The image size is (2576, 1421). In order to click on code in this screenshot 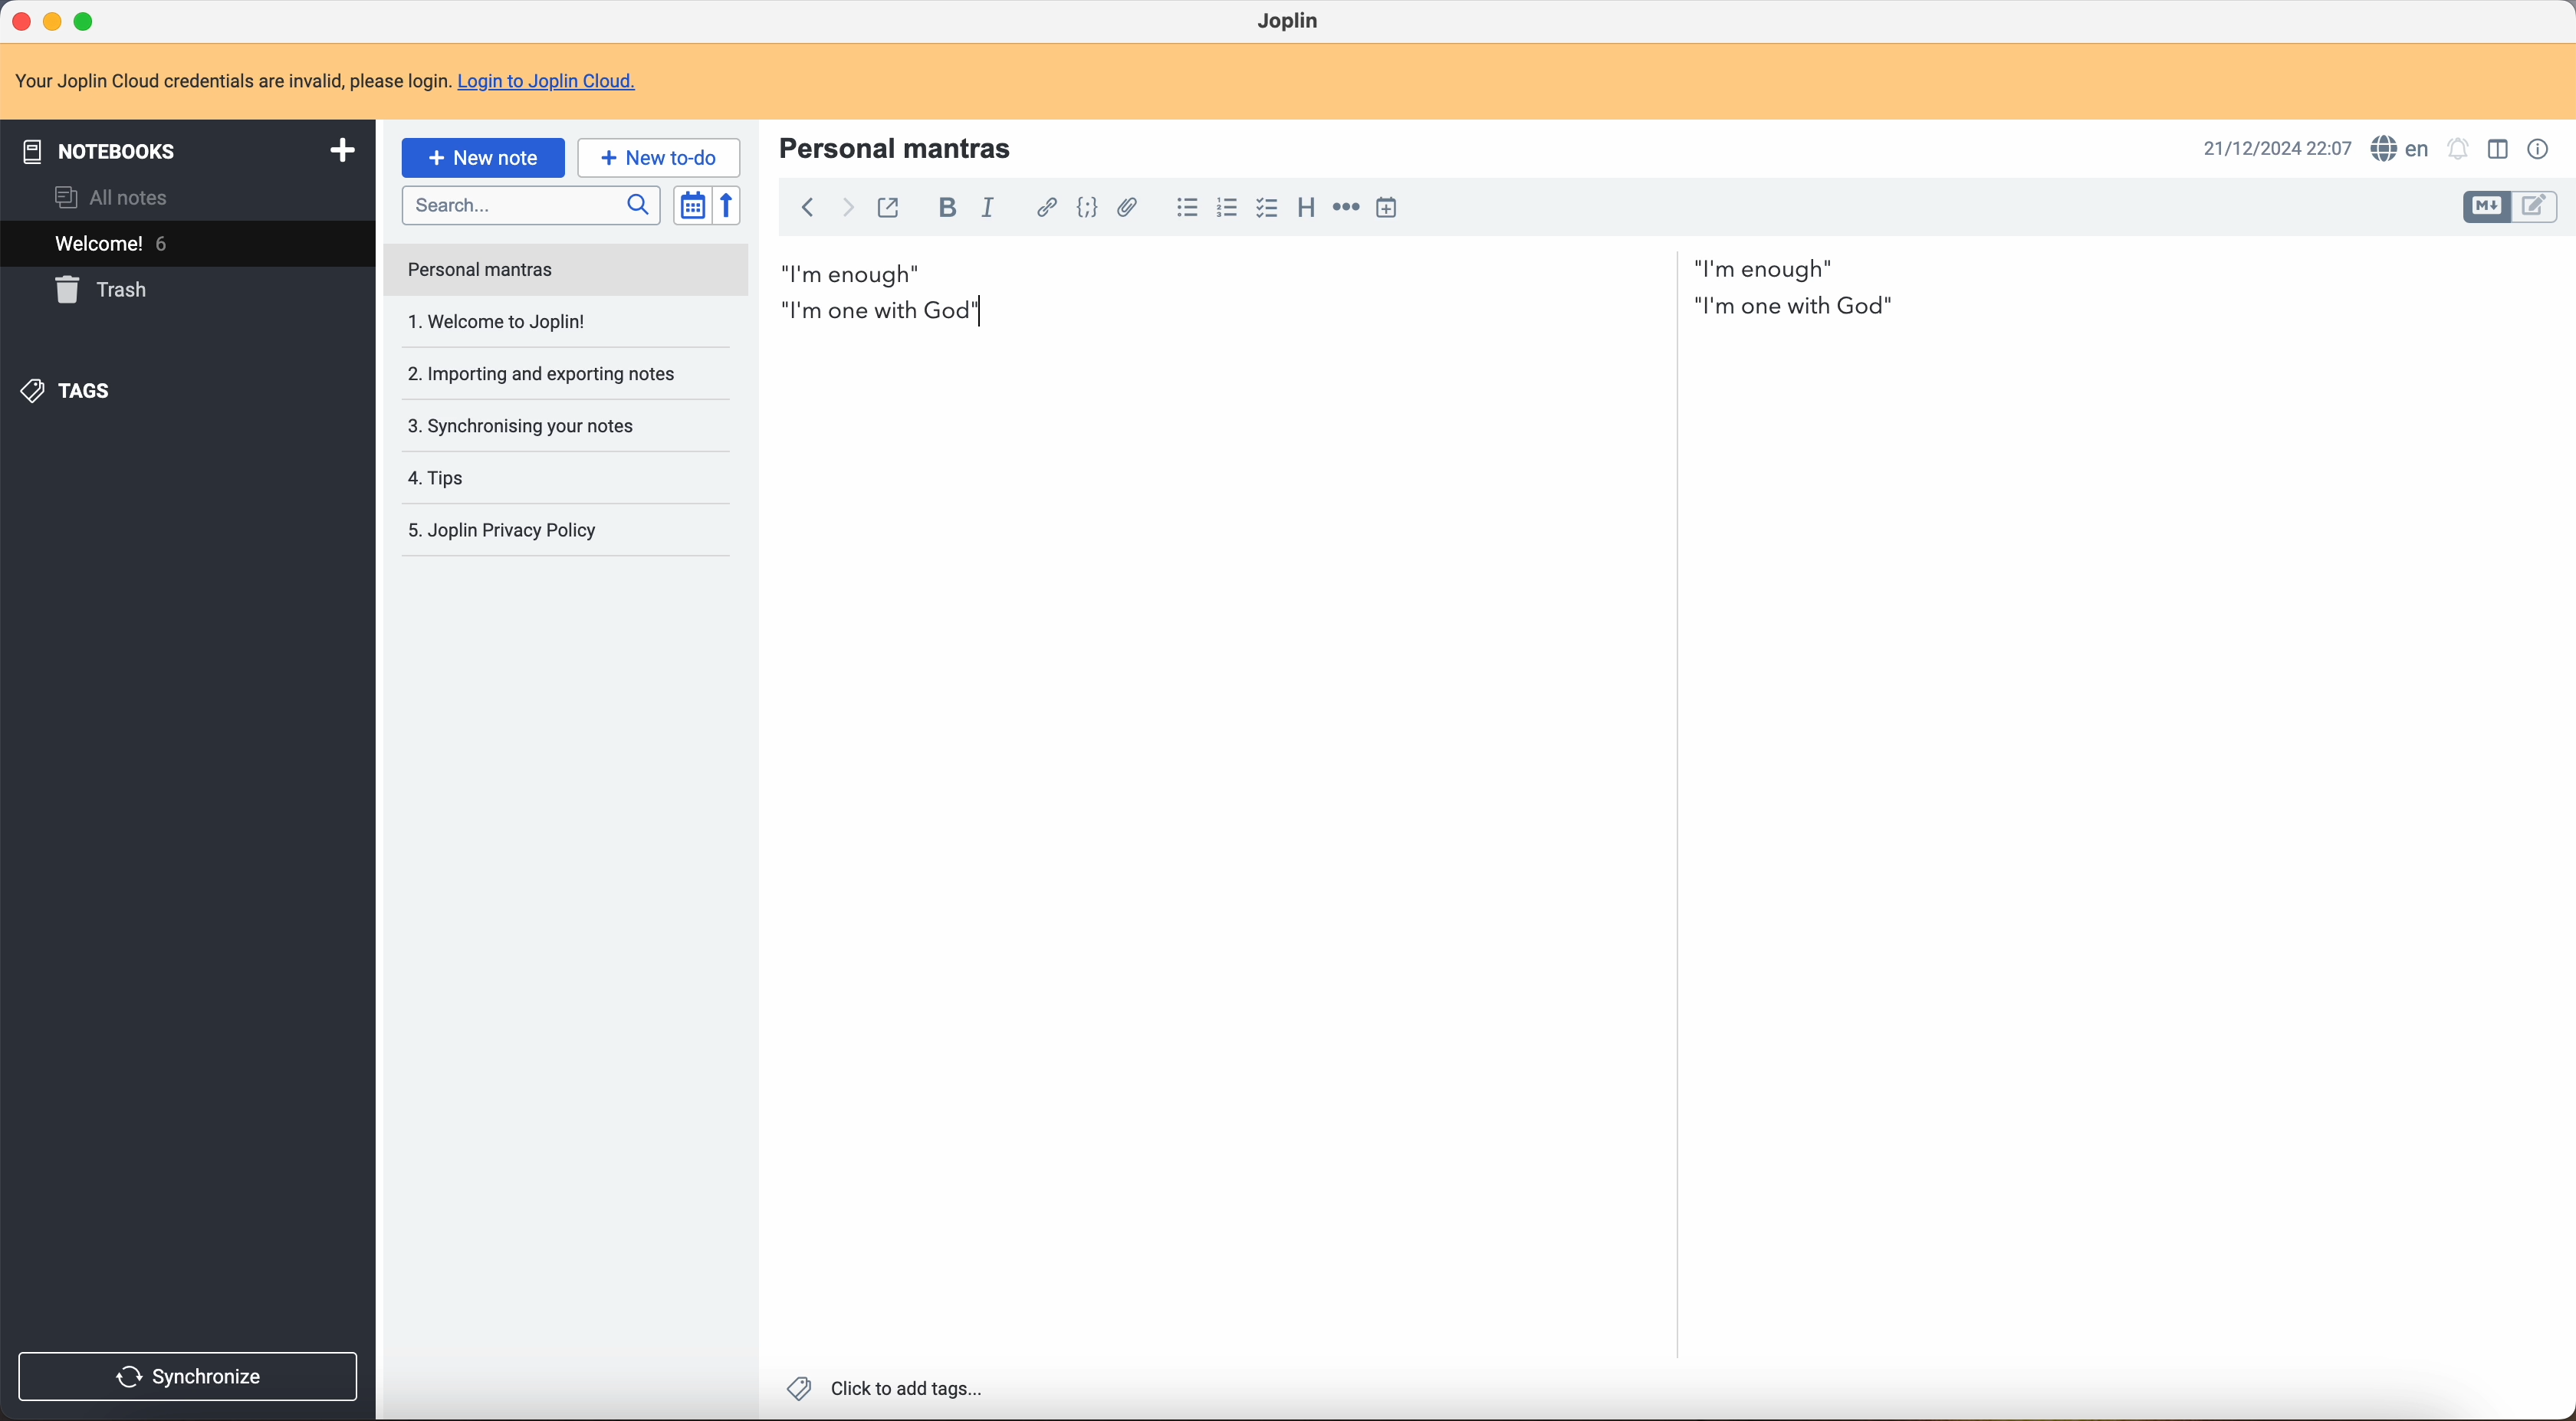, I will do `click(1088, 211)`.